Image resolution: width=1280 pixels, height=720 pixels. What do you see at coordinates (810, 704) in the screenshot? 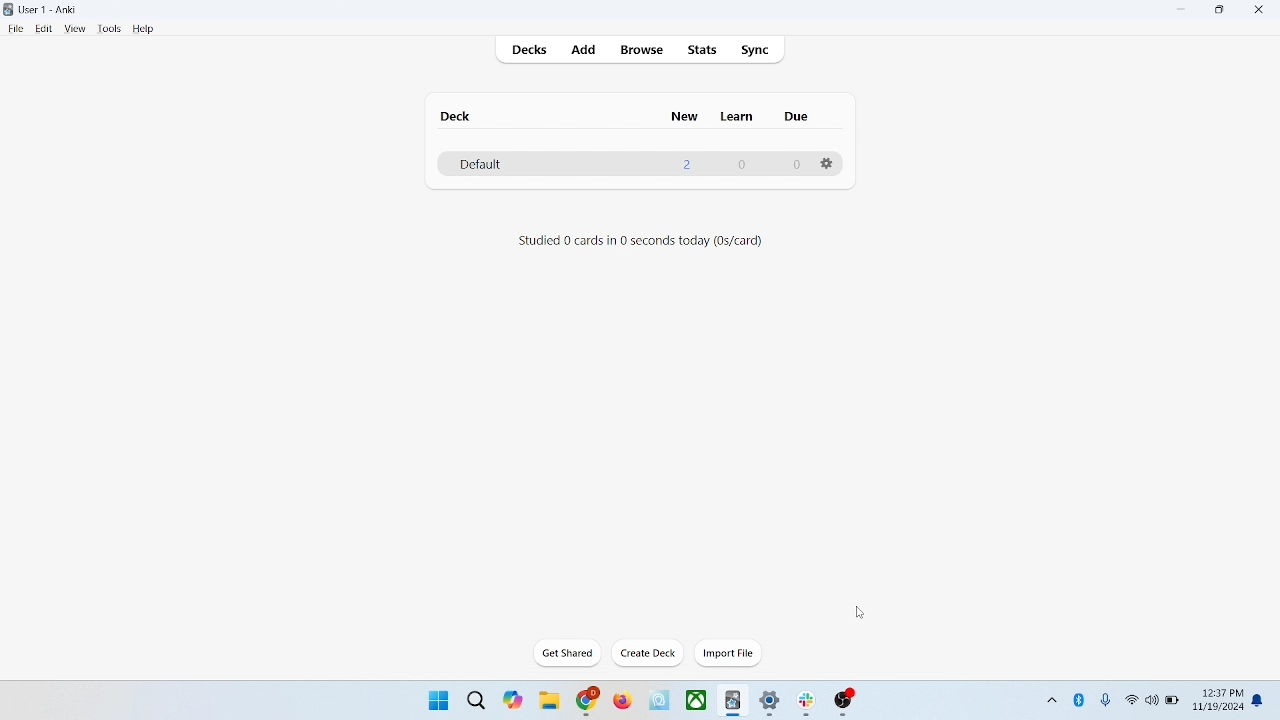
I see `icon` at bounding box center [810, 704].